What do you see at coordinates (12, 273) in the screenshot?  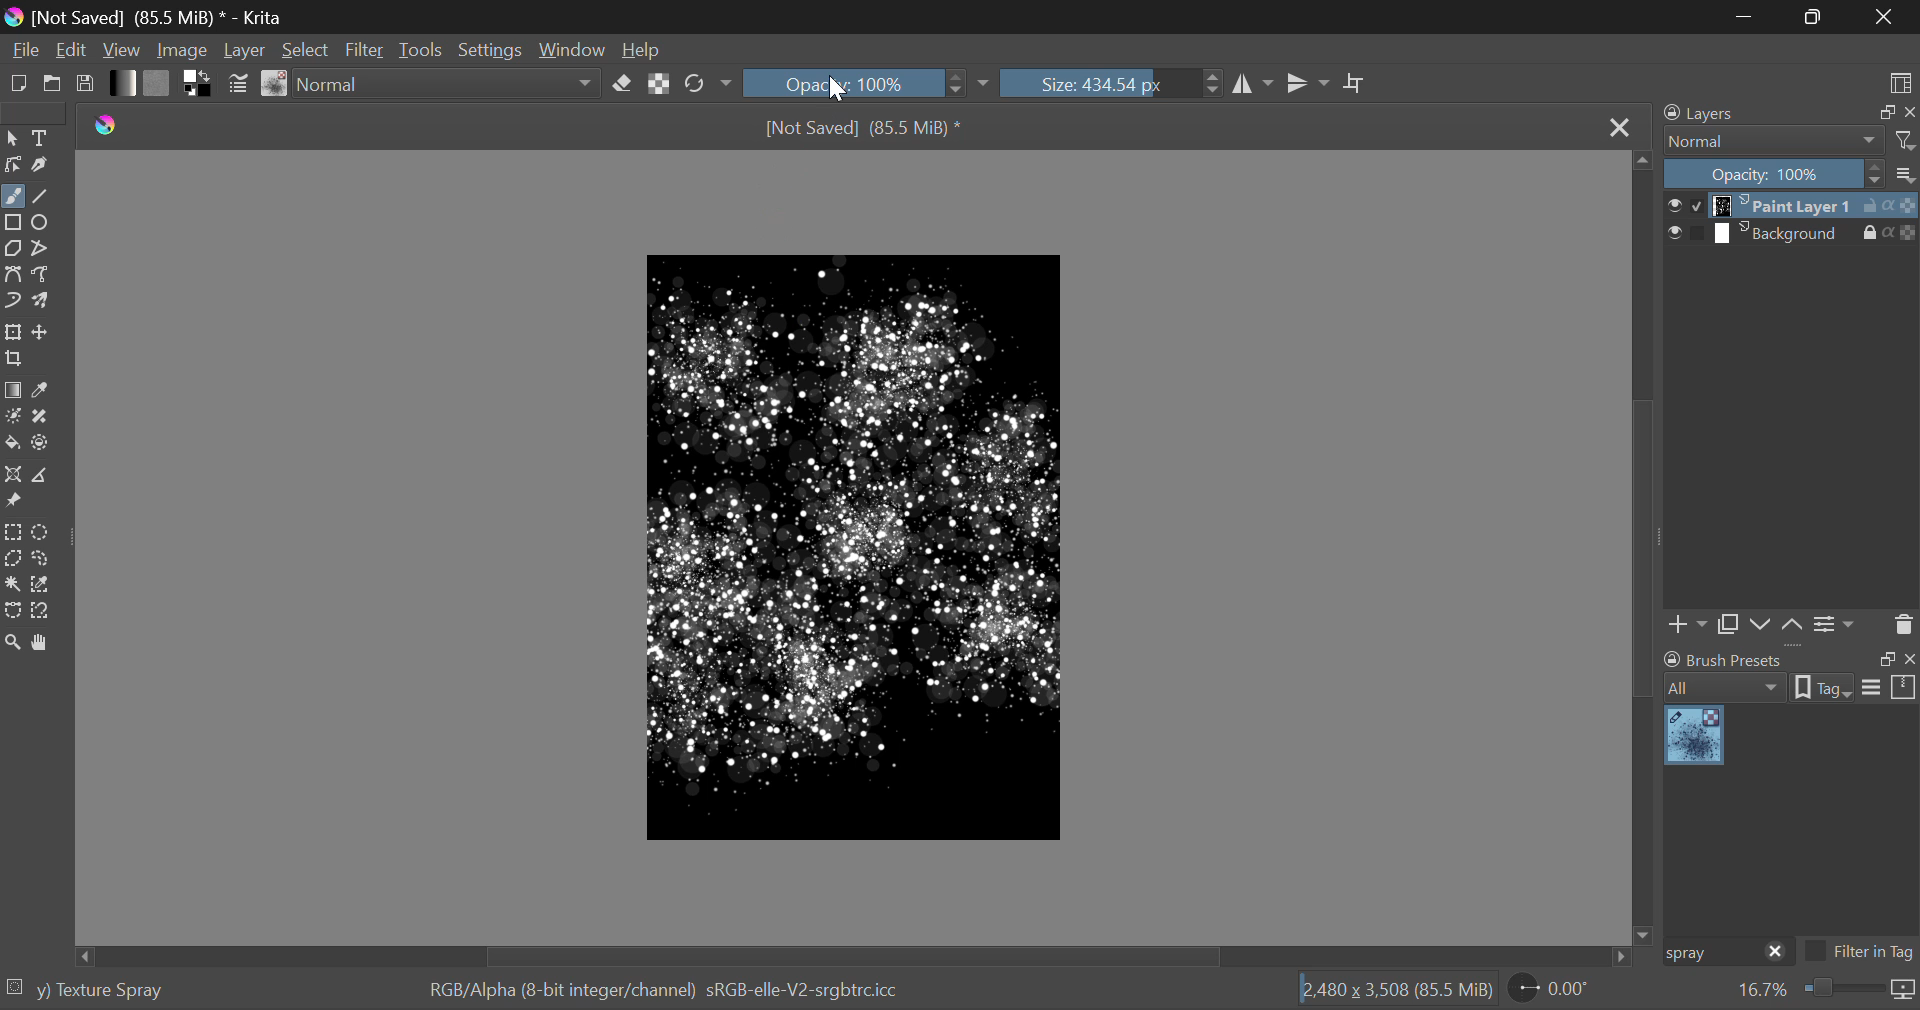 I see `Bezier Curve` at bounding box center [12, 273].